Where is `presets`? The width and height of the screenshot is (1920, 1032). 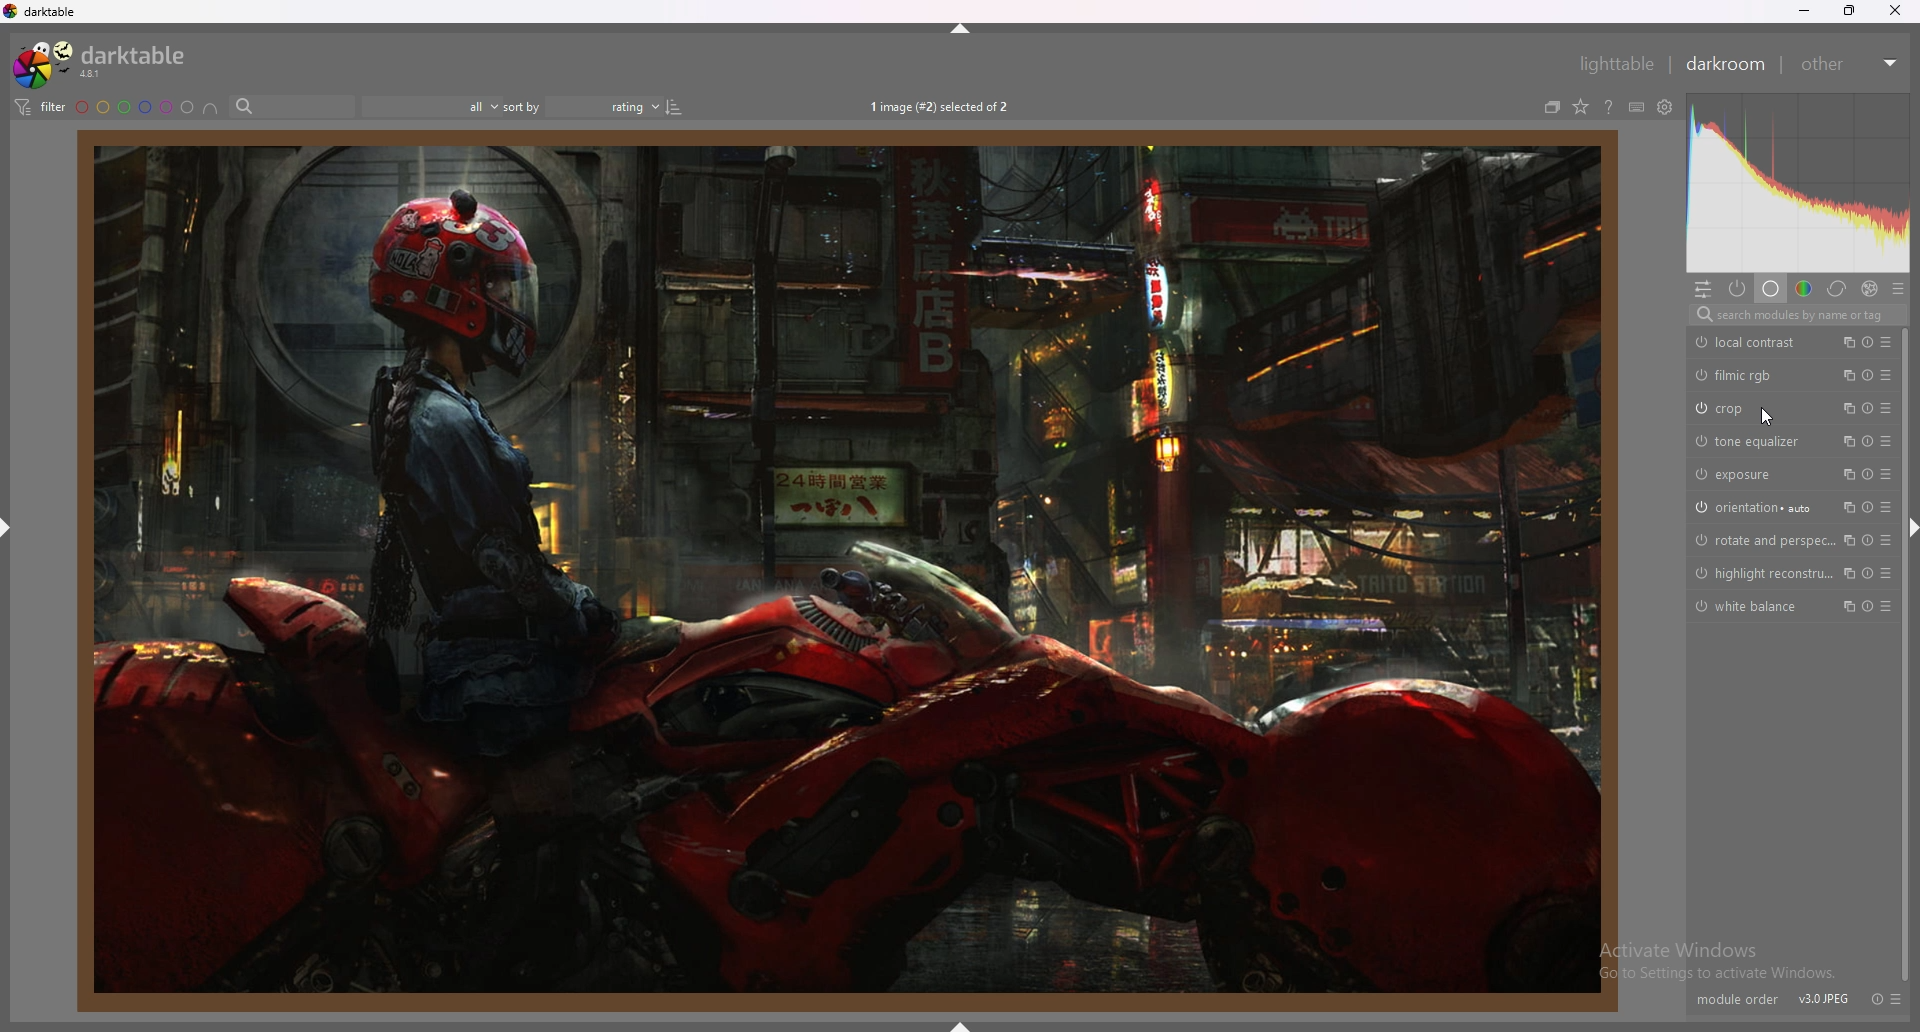
presets is located at coordinates (1886, 540).